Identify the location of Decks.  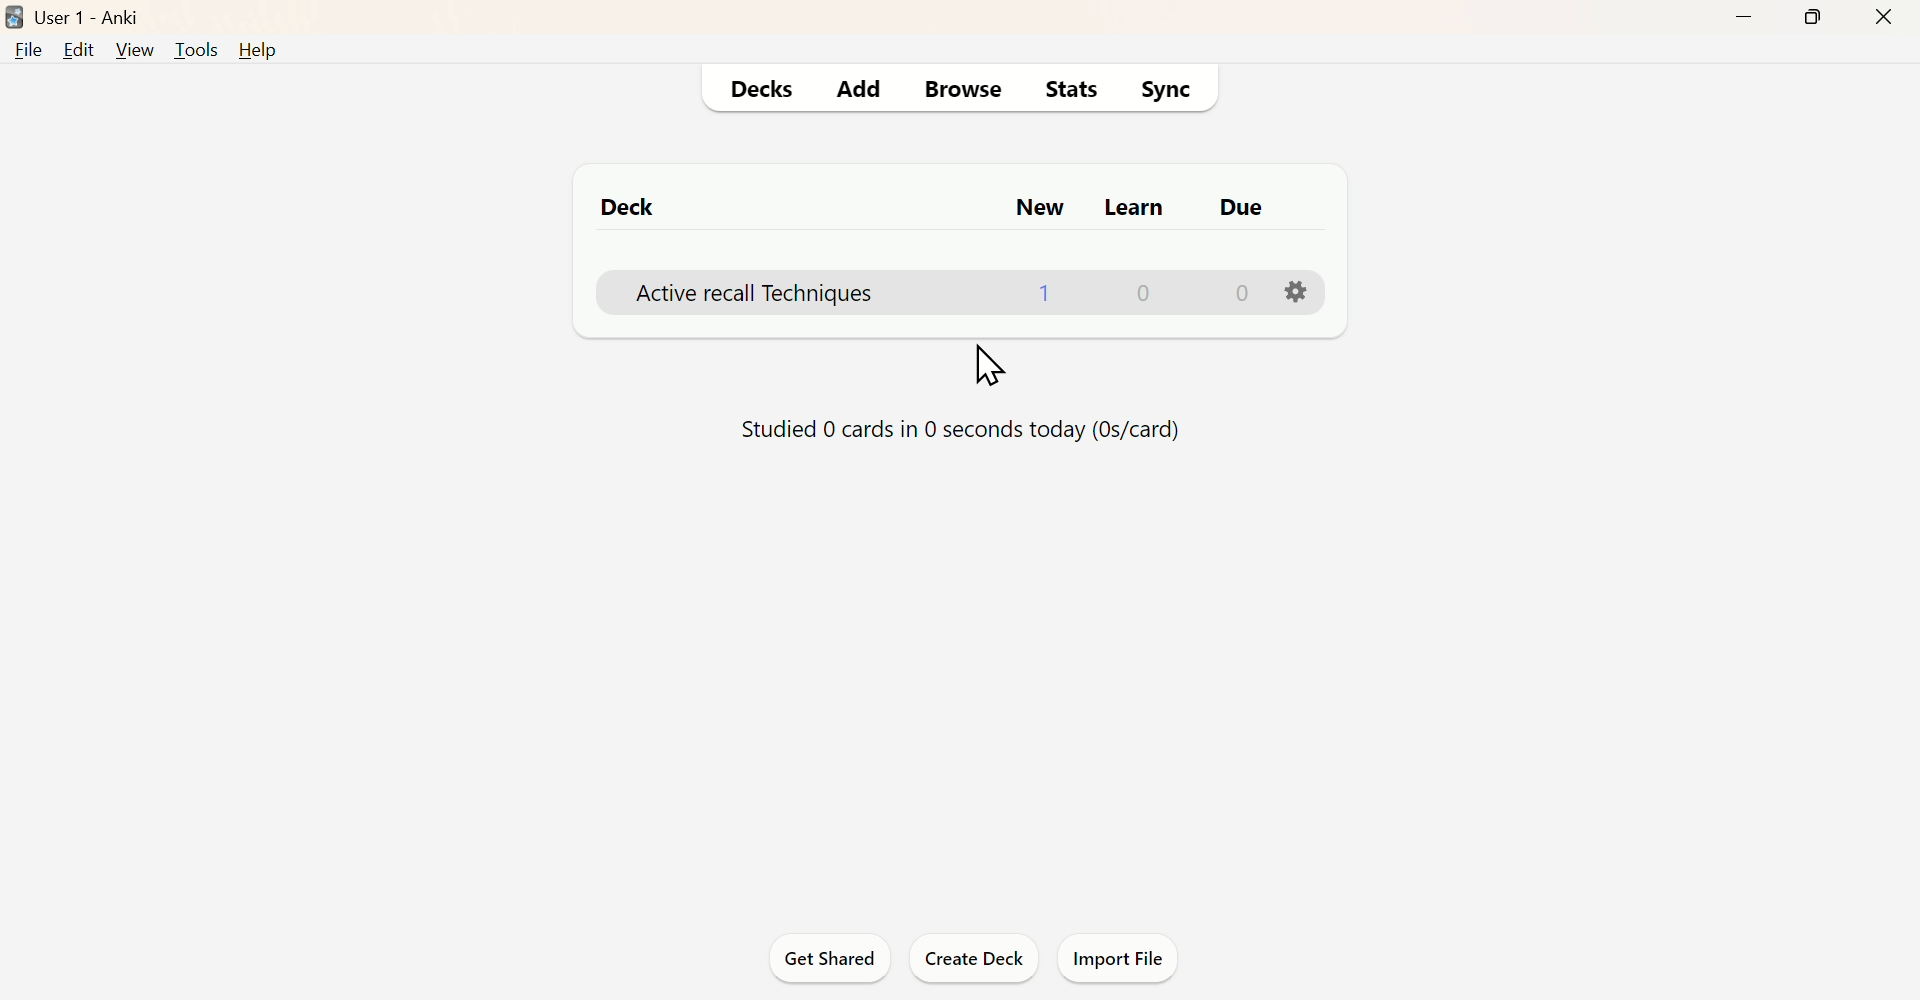
(761, 91).